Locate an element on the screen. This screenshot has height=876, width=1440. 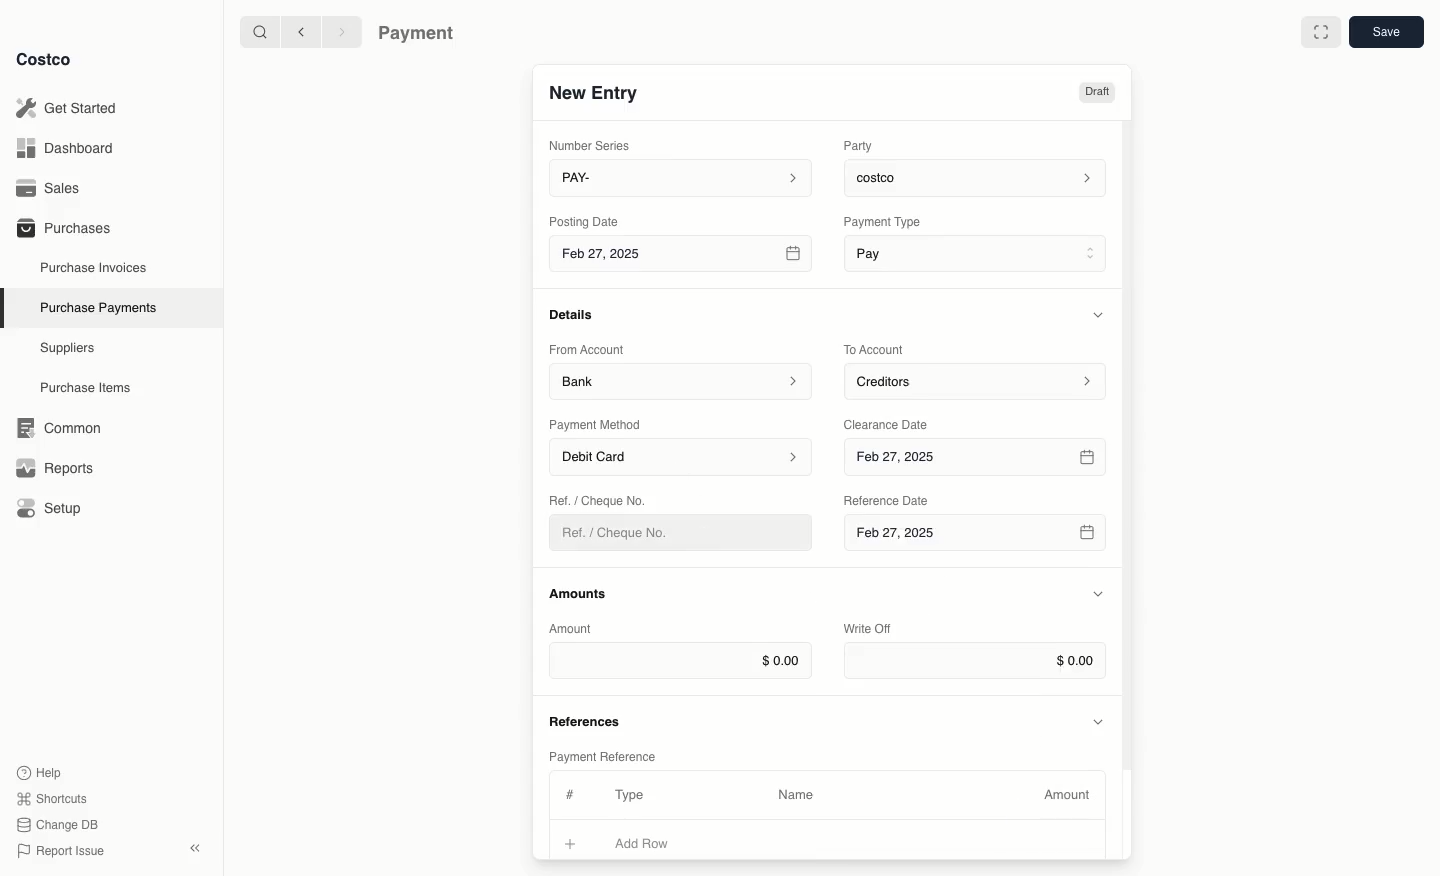
$0.00 is located at coordinates (680, 660).